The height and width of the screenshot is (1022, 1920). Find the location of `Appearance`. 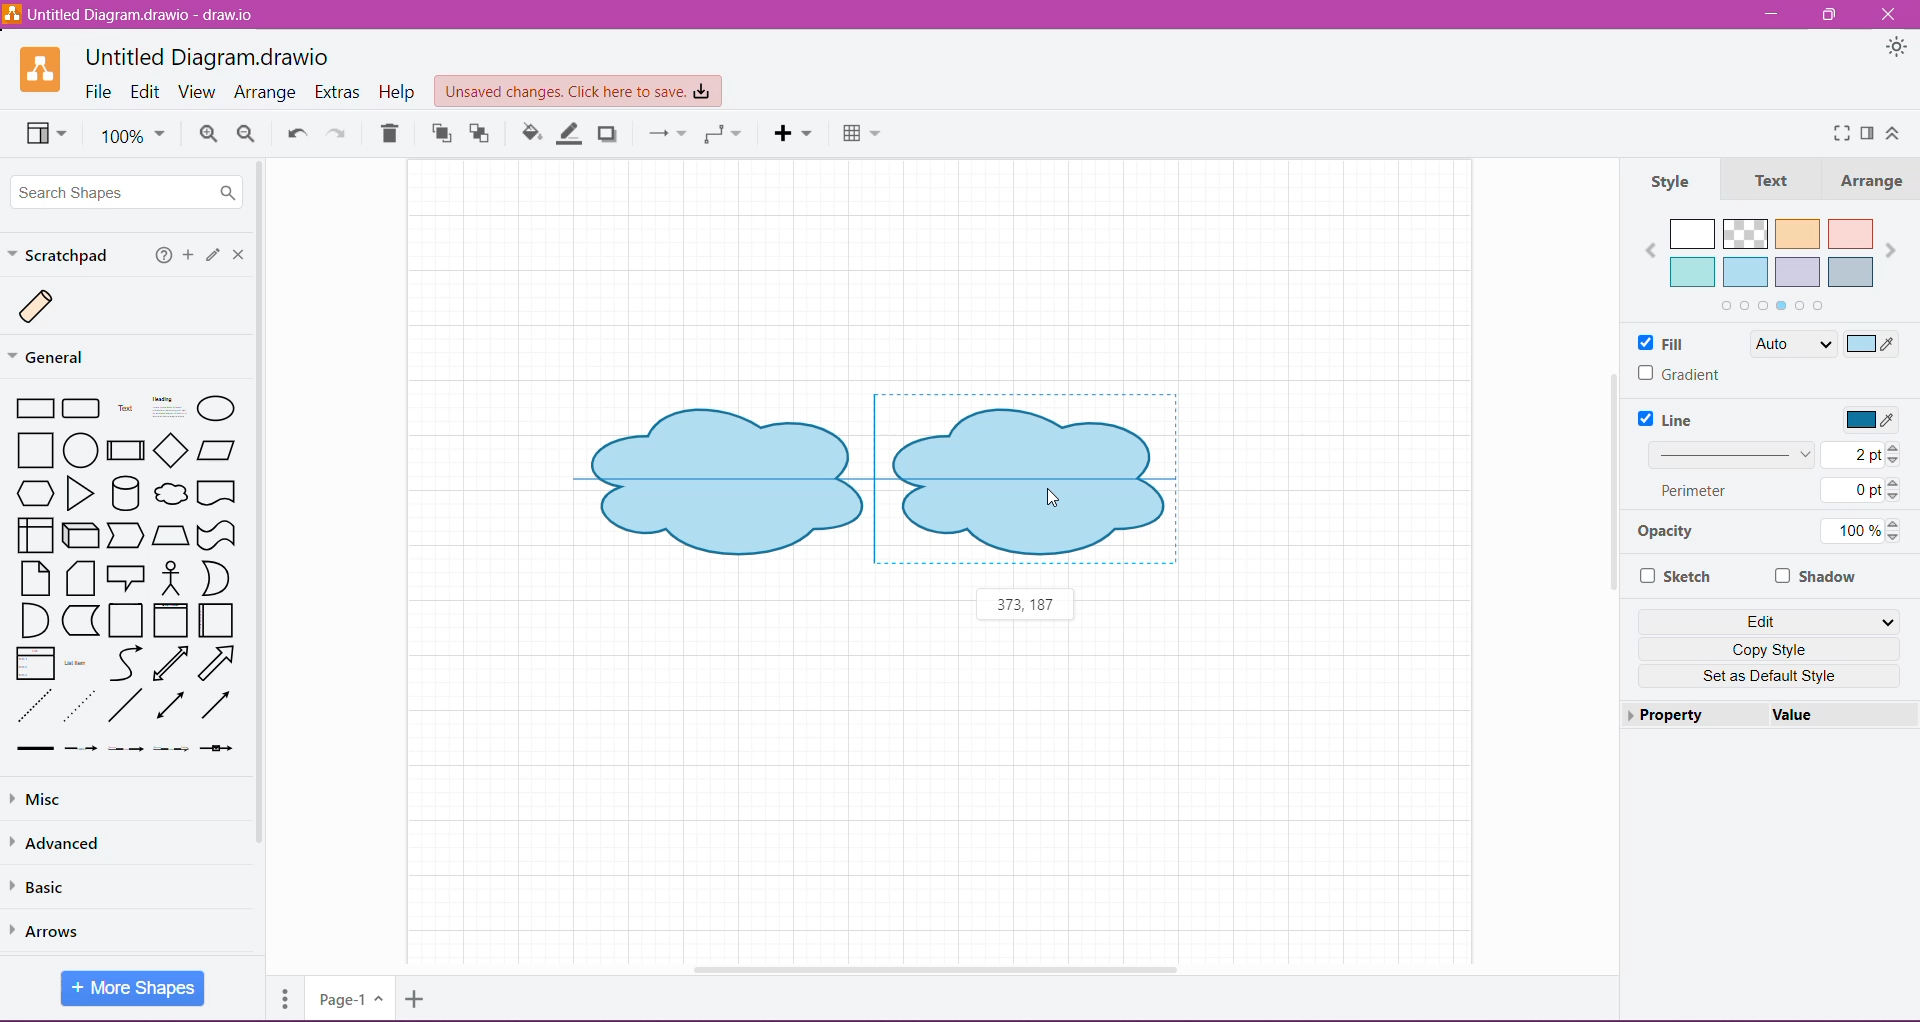

Appearance is located at coordinates (1896, 49).